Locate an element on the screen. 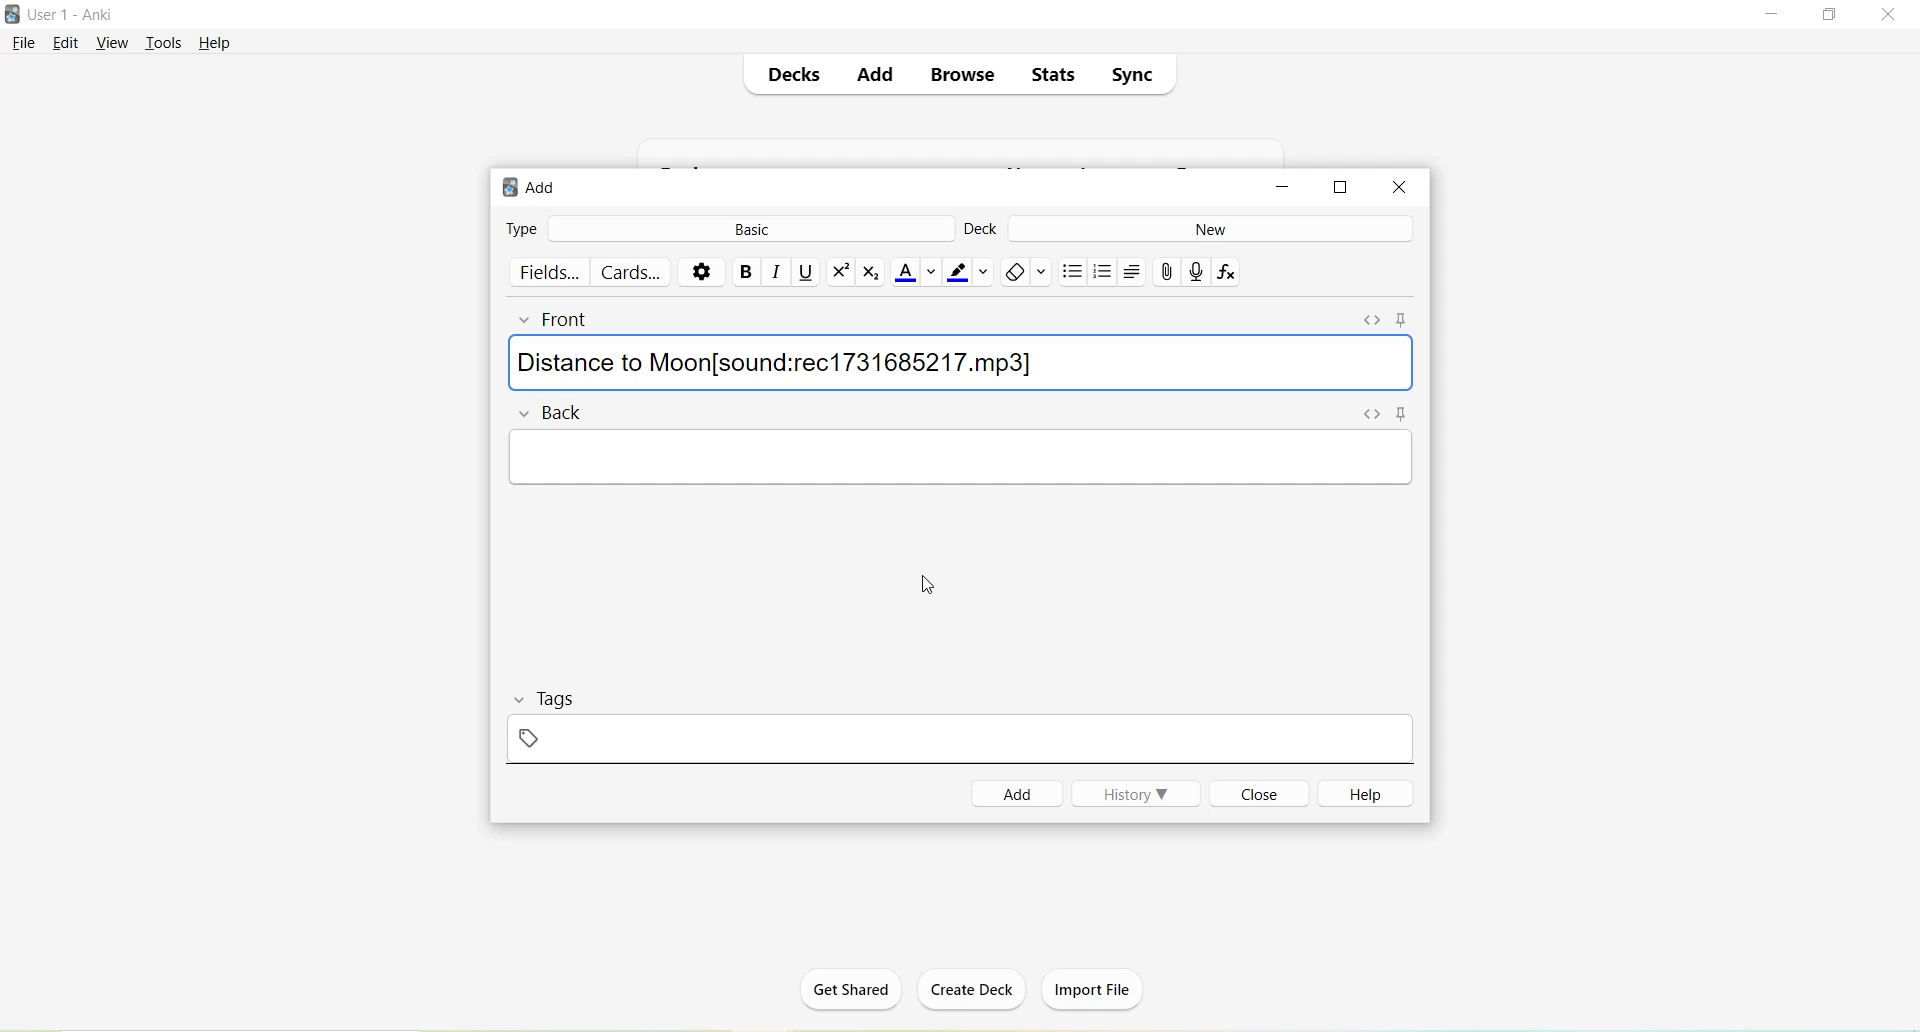  Browse is located at coordinates (954, 76).